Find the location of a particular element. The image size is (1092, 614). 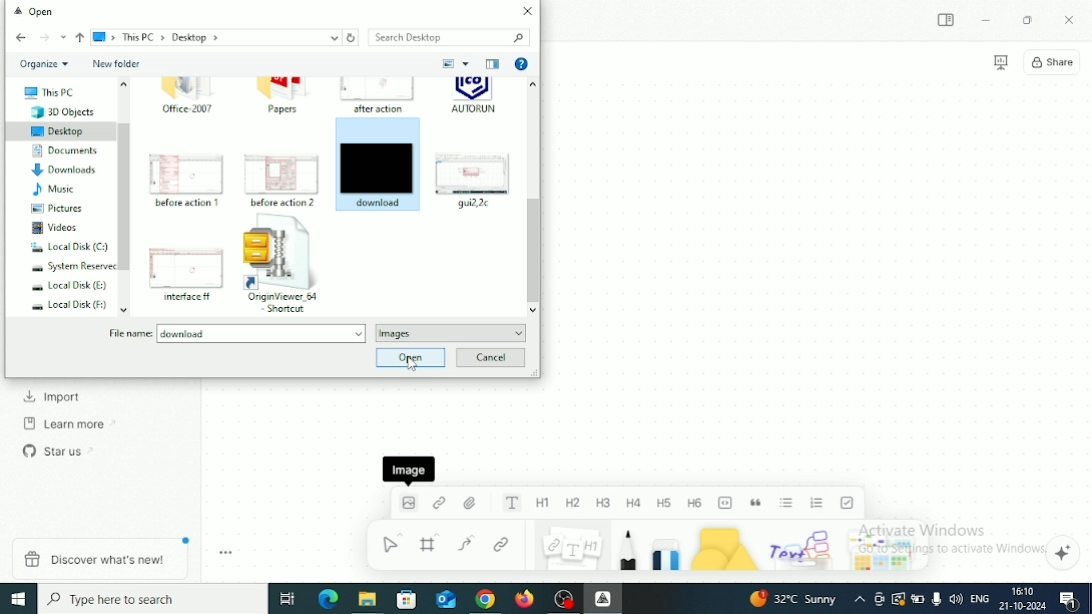

Image is located at coordinates (409, 469).